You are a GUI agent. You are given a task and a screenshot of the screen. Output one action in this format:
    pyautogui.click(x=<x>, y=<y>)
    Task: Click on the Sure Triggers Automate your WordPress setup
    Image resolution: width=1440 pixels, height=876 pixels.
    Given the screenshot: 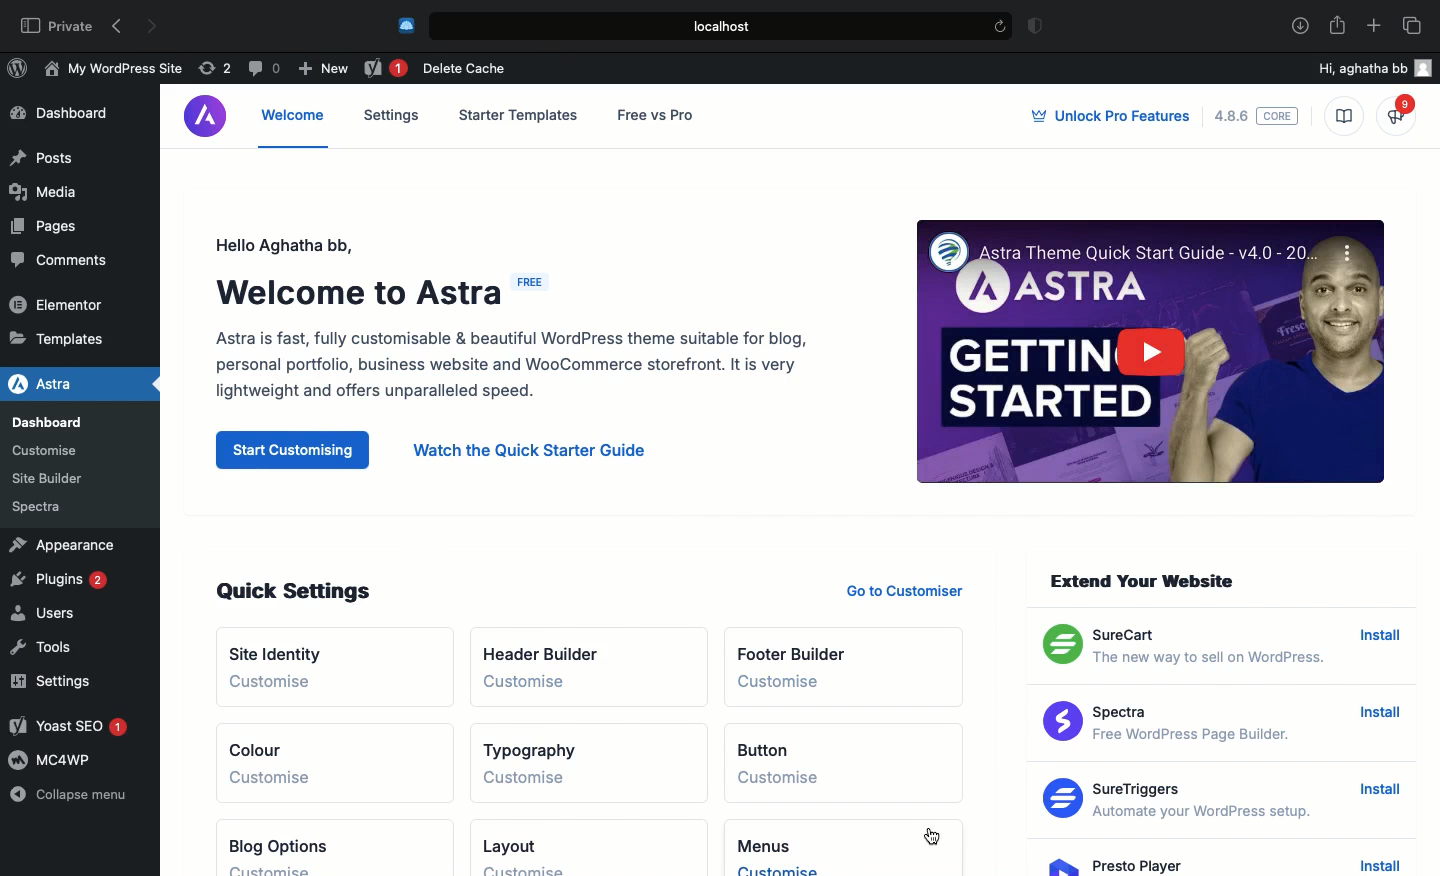 What is the action you would take?
    pyautogui.click(x=1171, y=800)
    